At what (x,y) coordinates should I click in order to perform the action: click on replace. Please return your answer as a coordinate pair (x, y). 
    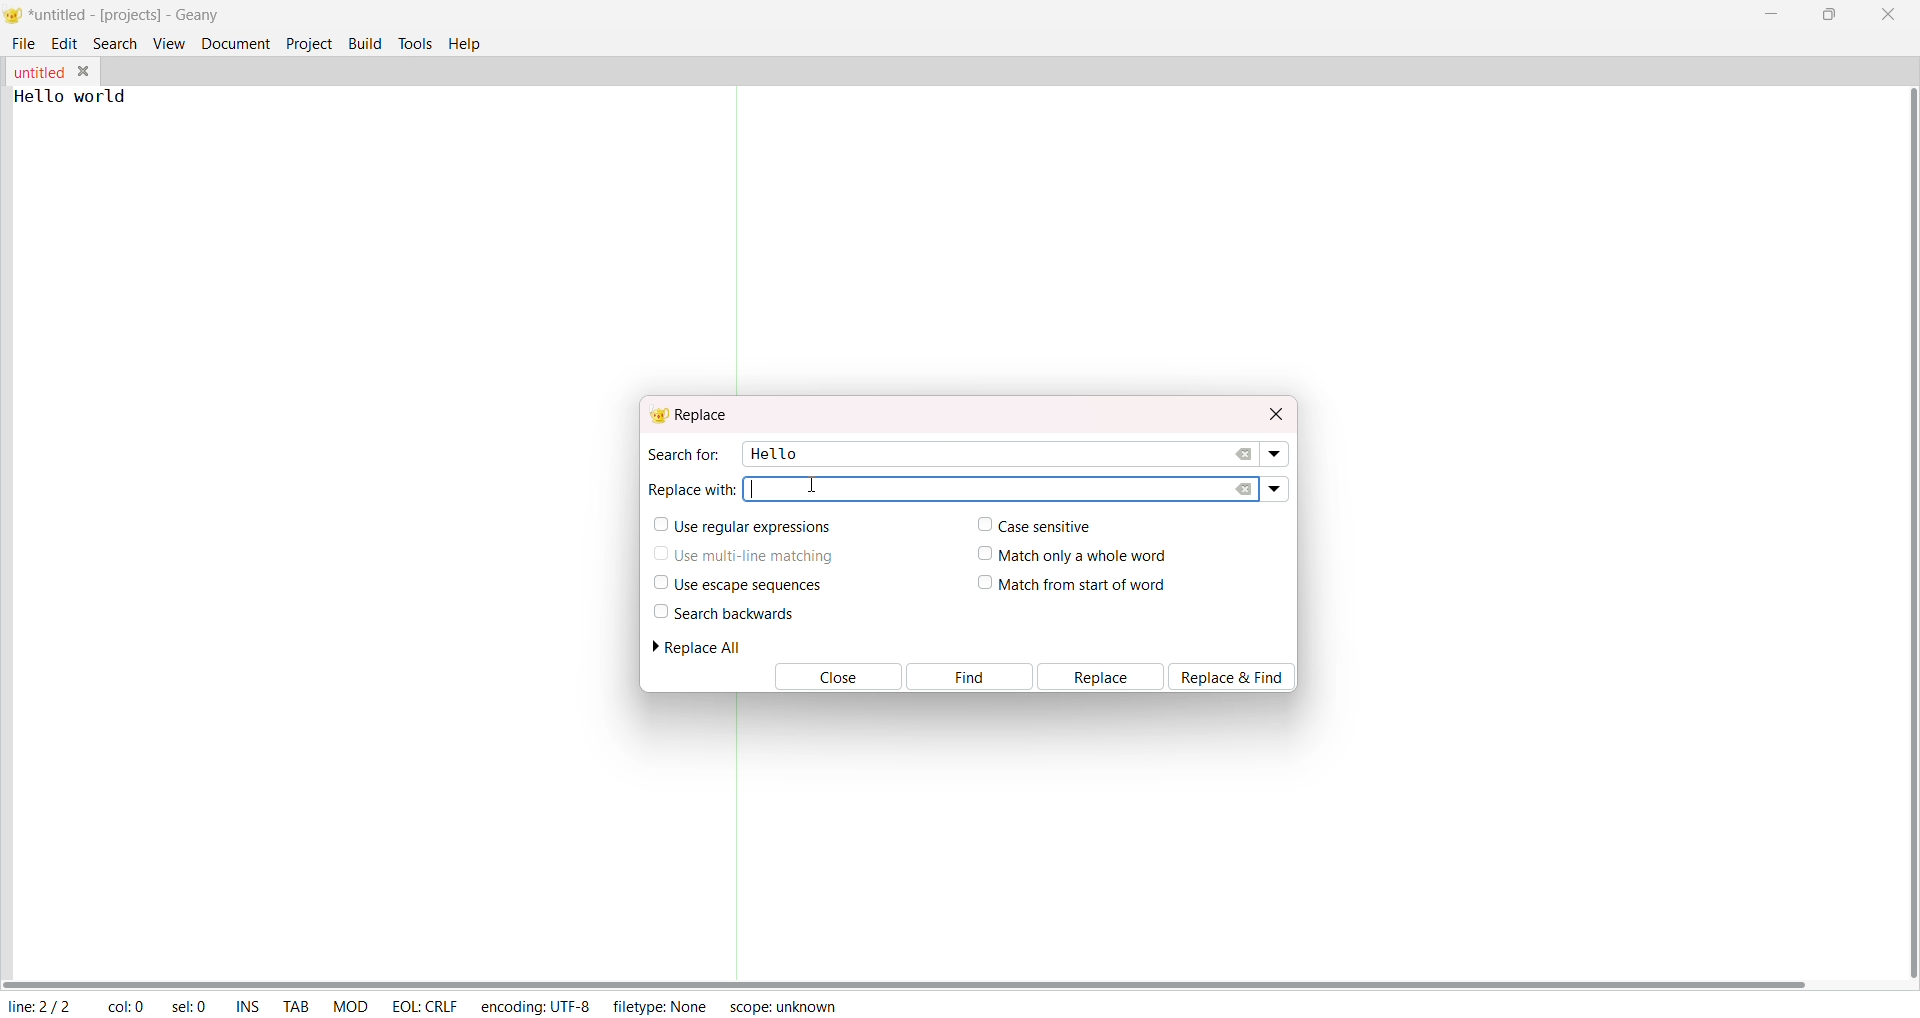
    Looking at the image, I should click on (694, 415).